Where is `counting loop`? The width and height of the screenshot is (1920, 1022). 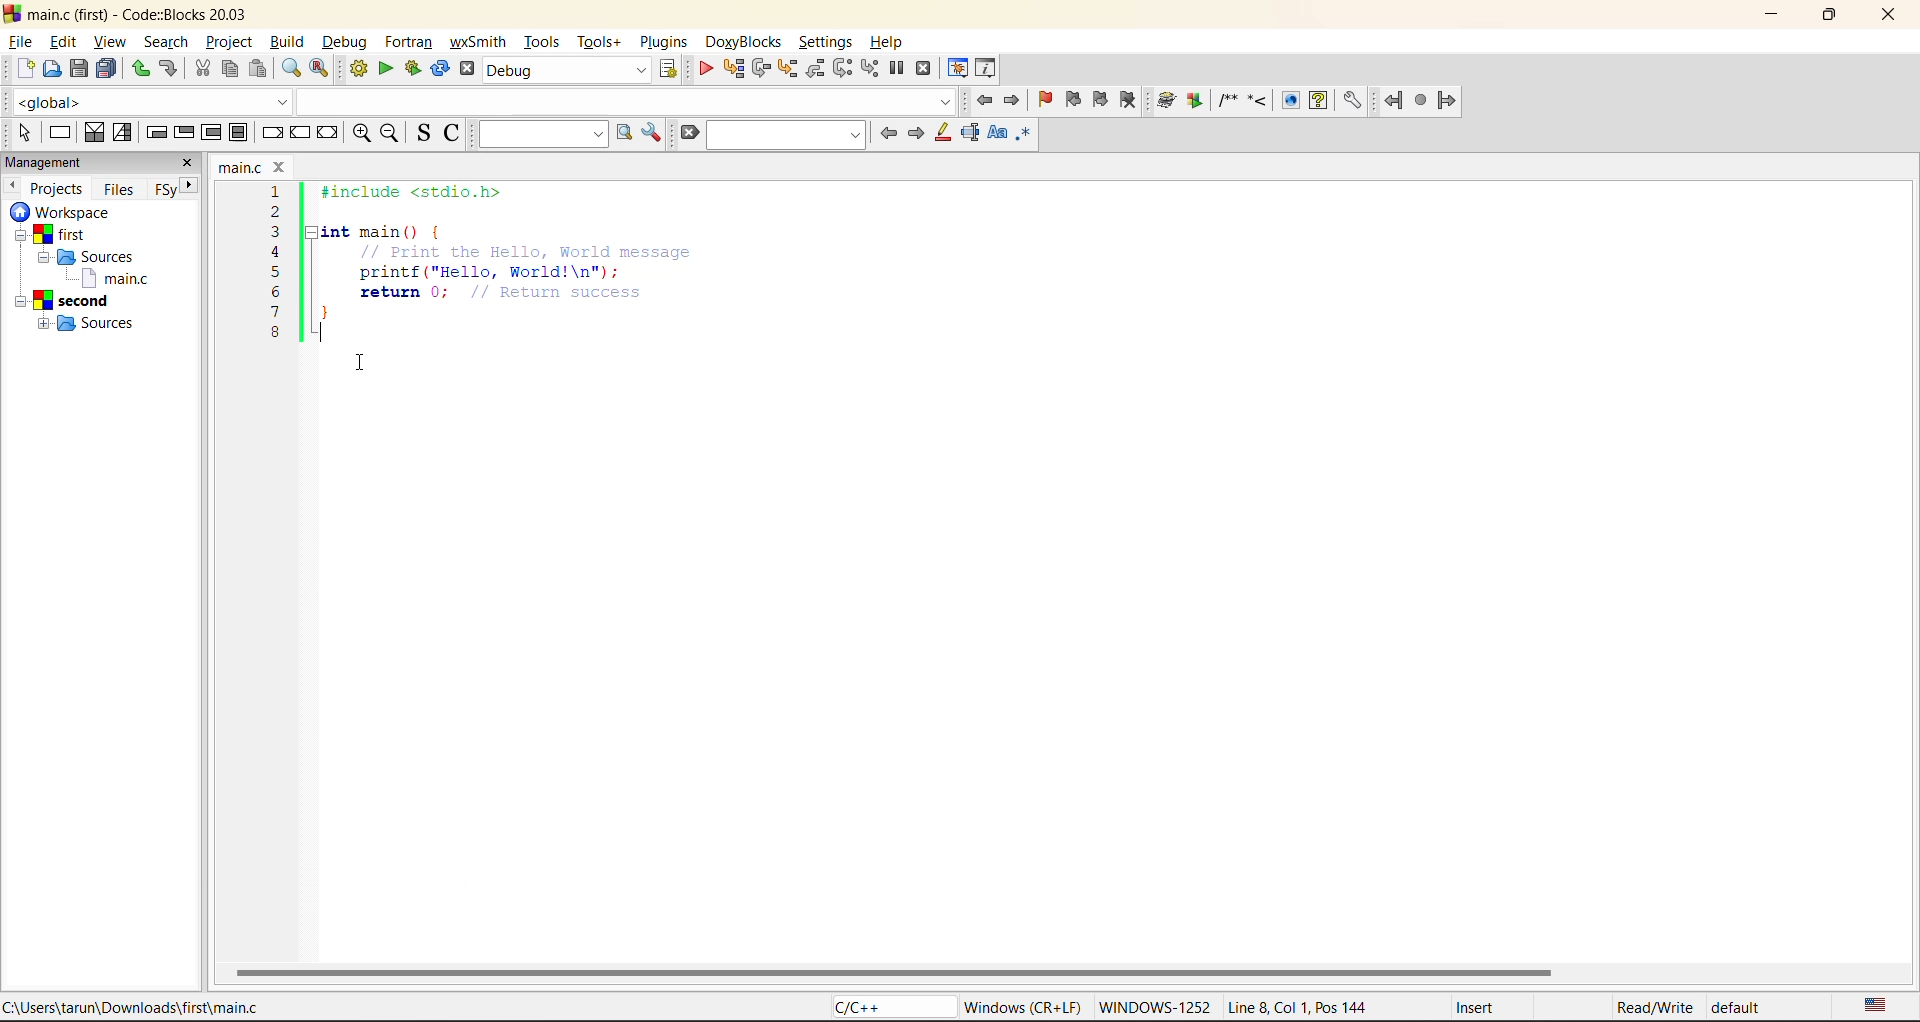
counting loop is located at coordinates (212, 132).